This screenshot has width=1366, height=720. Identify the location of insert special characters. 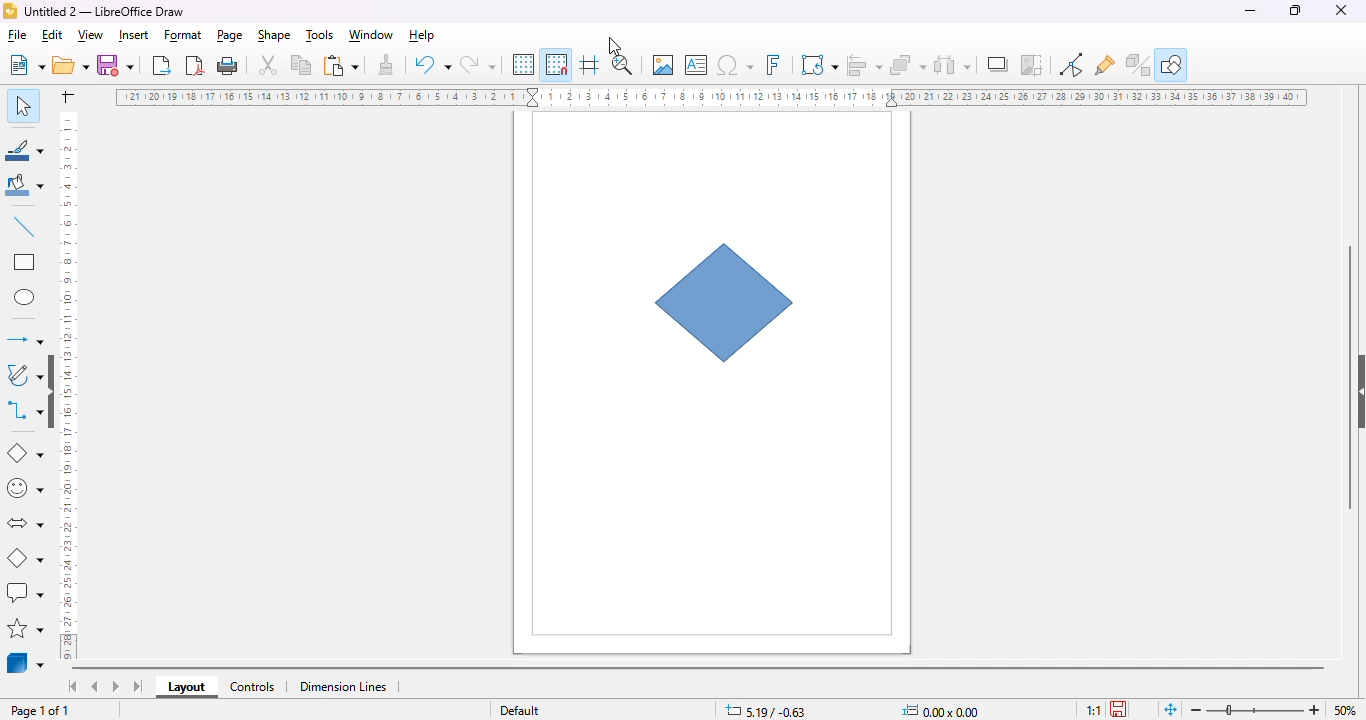
(735, 65).